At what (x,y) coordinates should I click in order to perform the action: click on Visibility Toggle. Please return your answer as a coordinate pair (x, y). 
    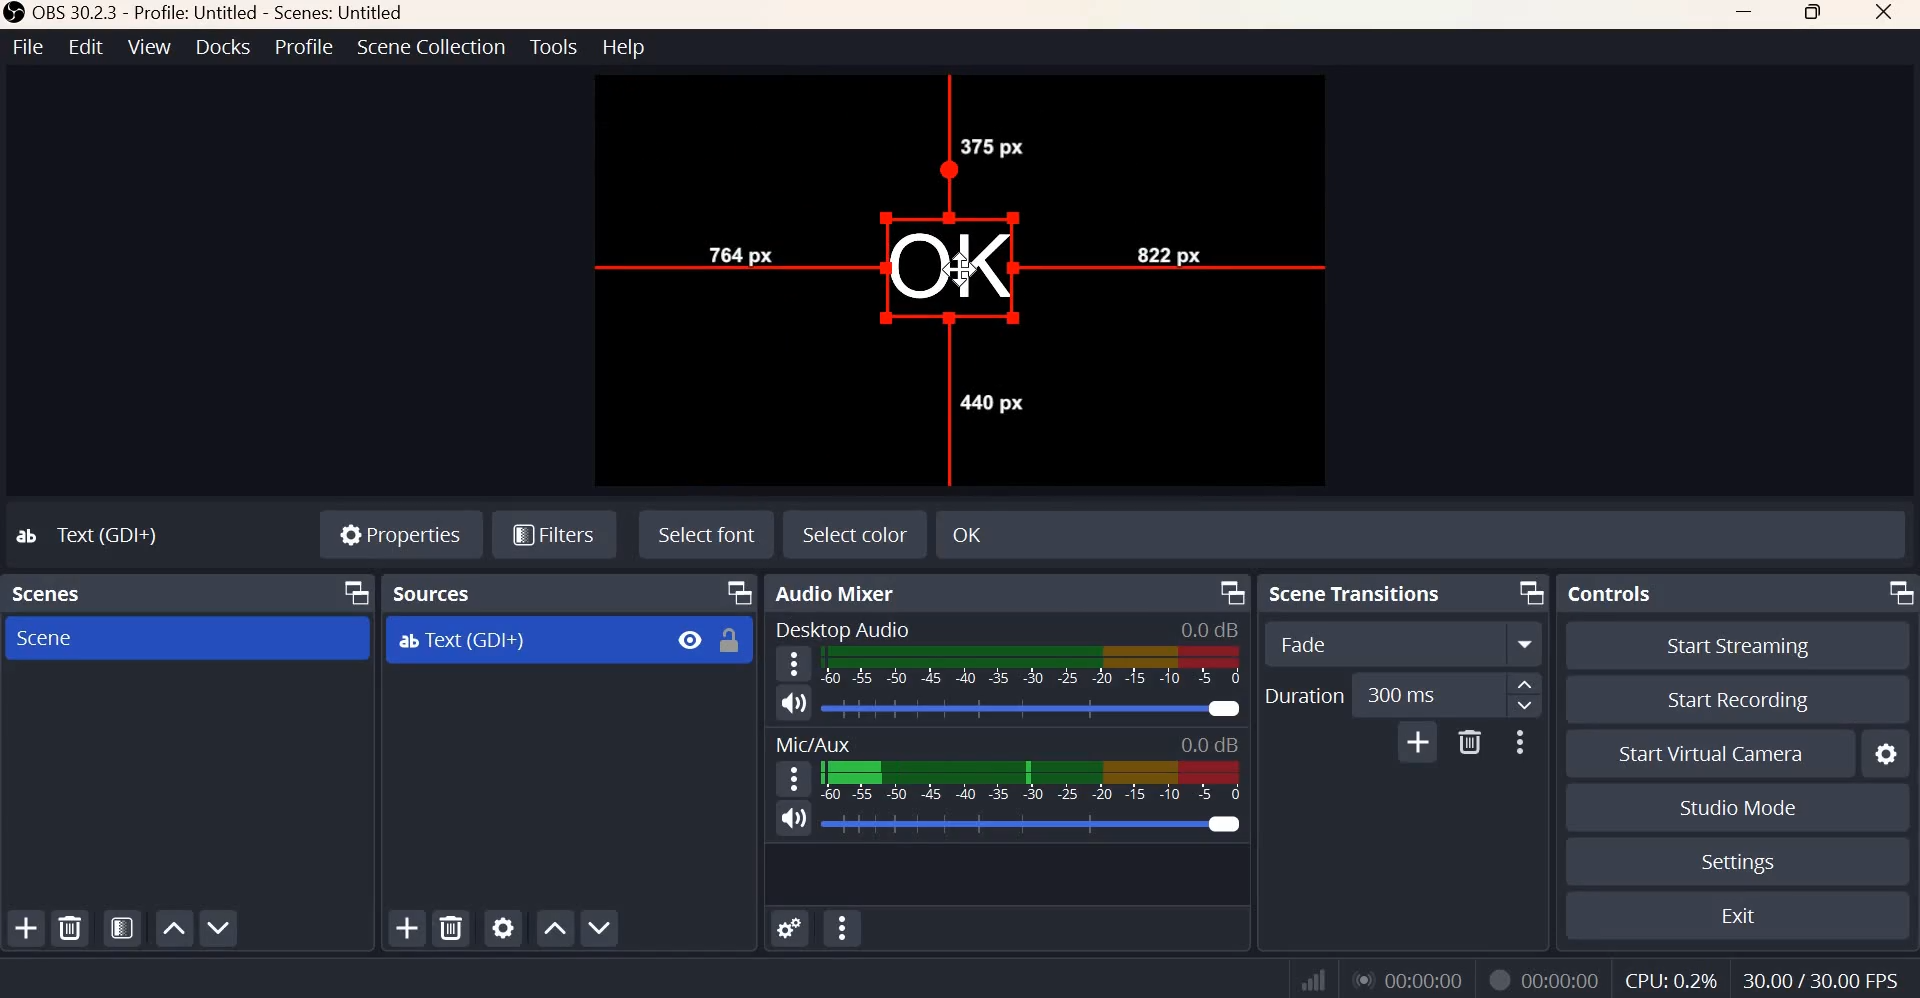
    Looking at the image, I should click on (690, 640).